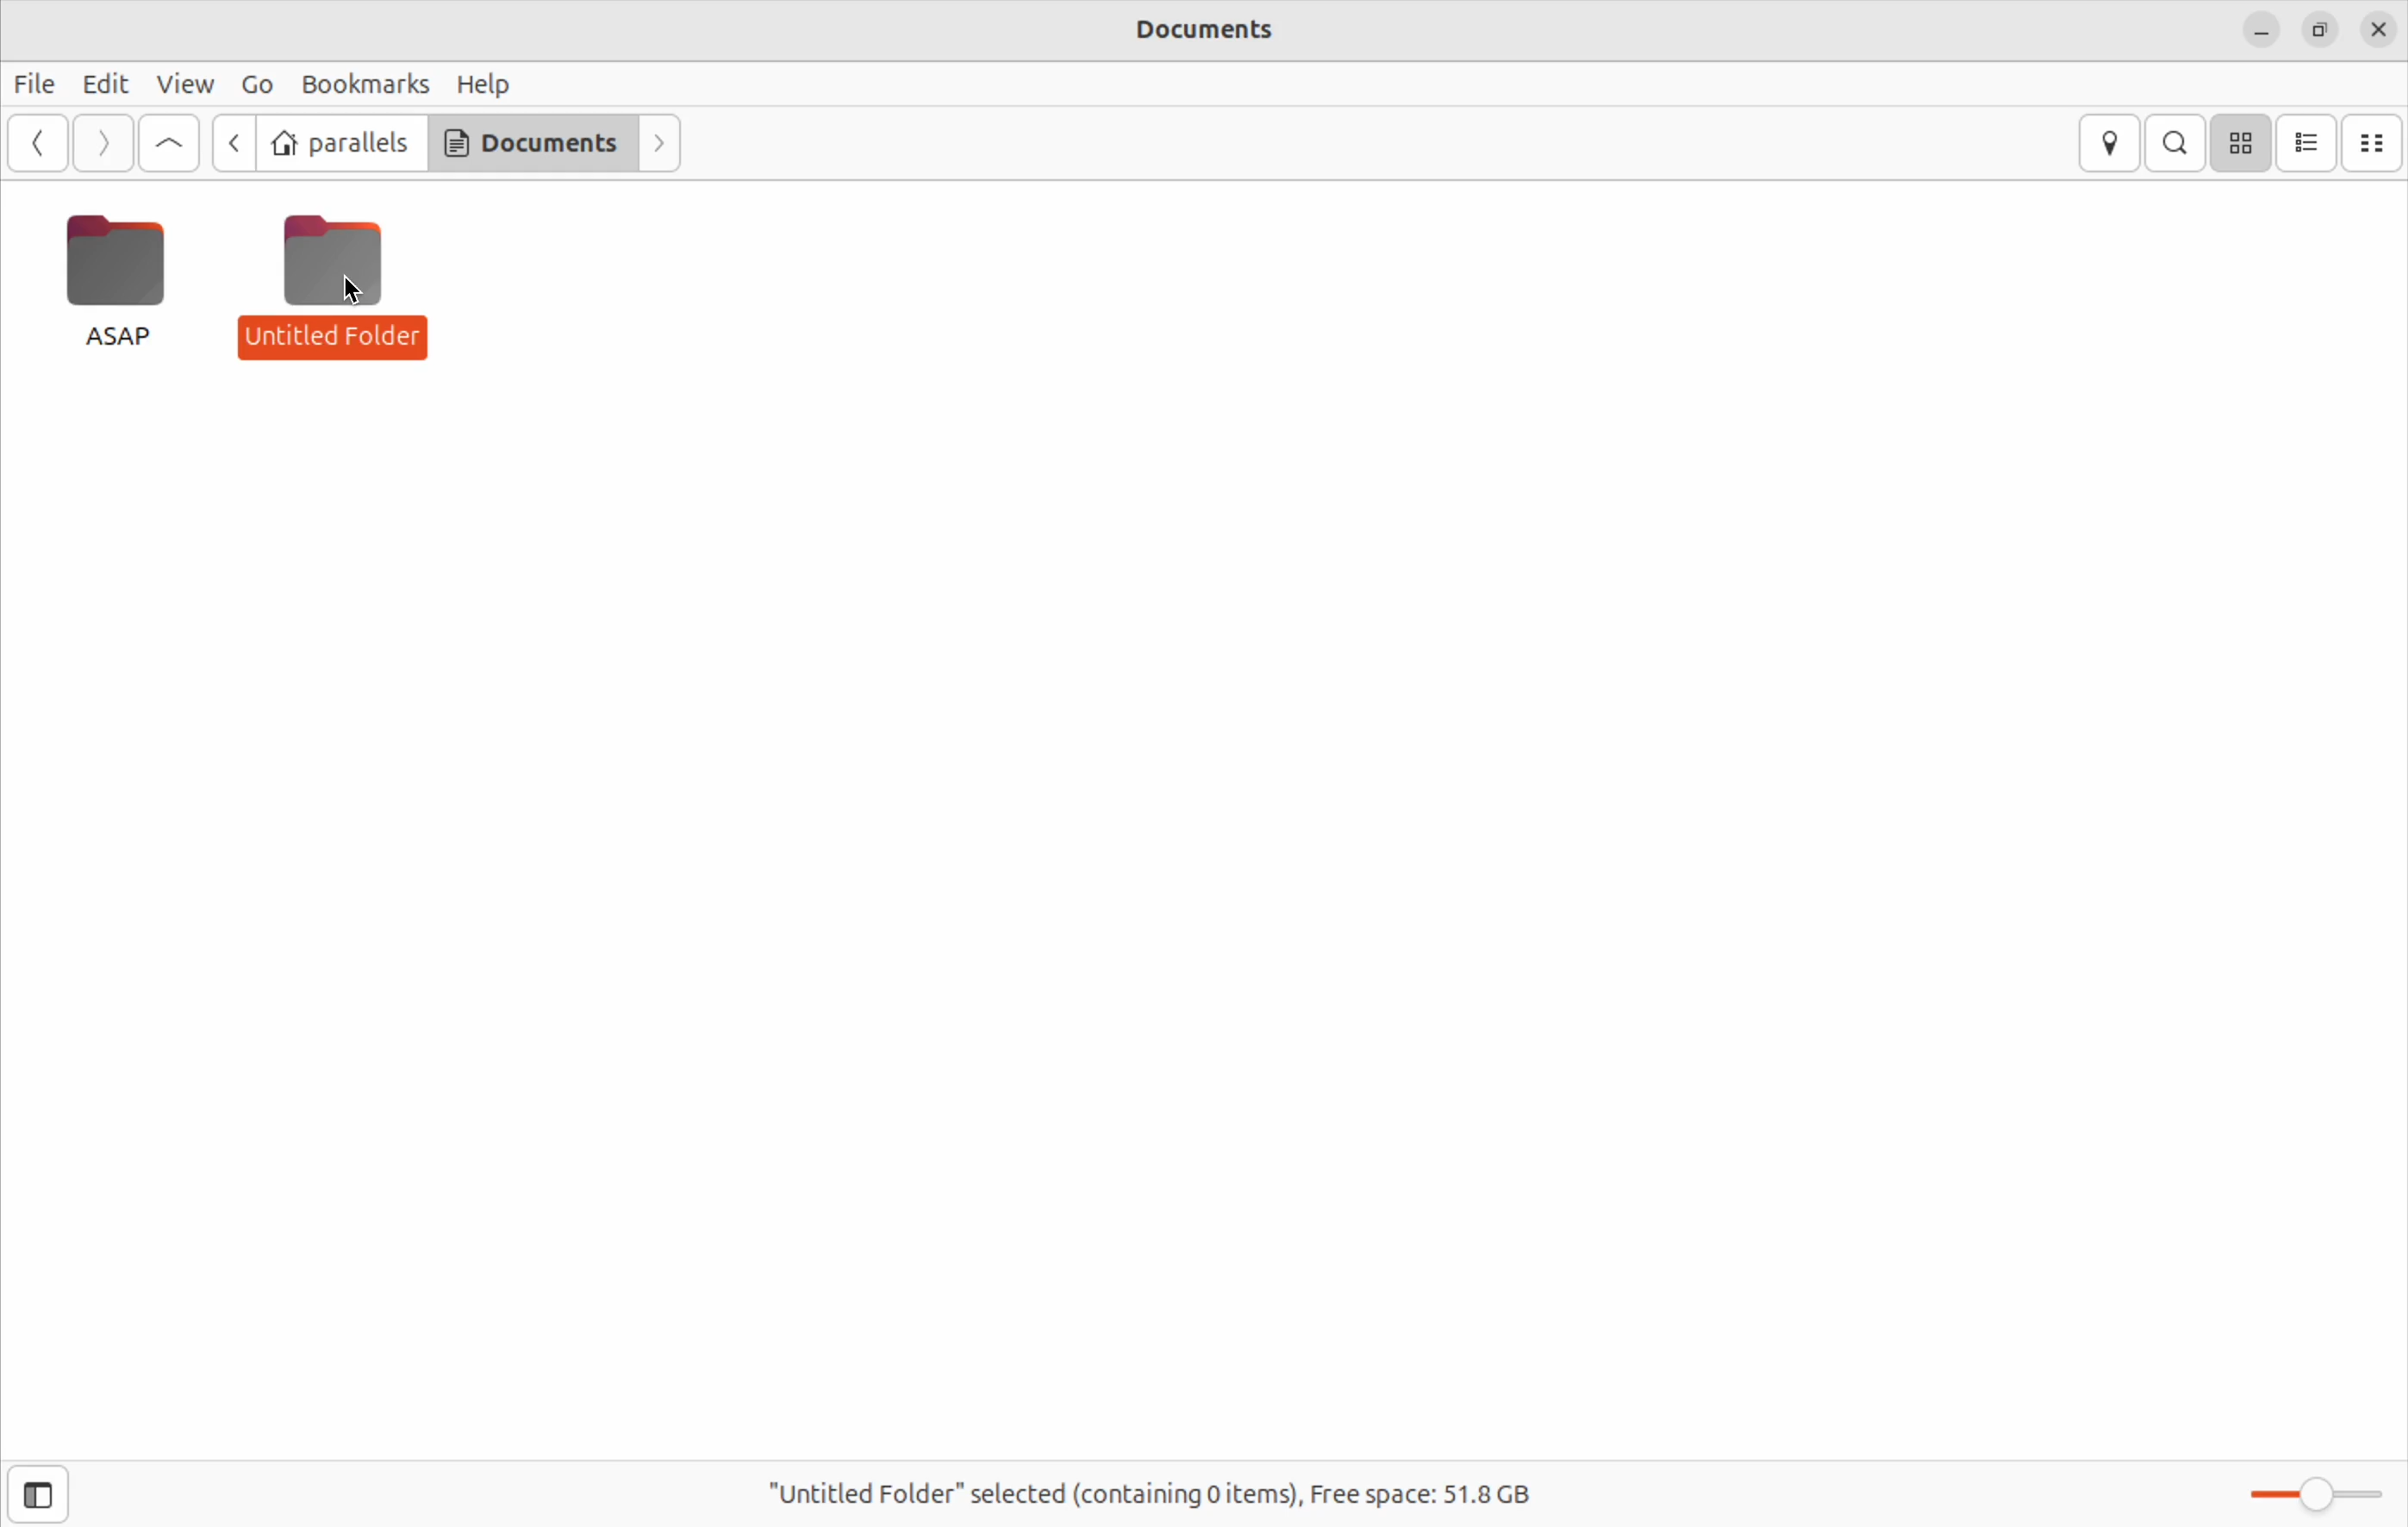 This screenshot has width=2408, height=1527. What do you see at coordinates (101, 144) in the screenshot?
I see `forward` at bounding box center [101, 144].